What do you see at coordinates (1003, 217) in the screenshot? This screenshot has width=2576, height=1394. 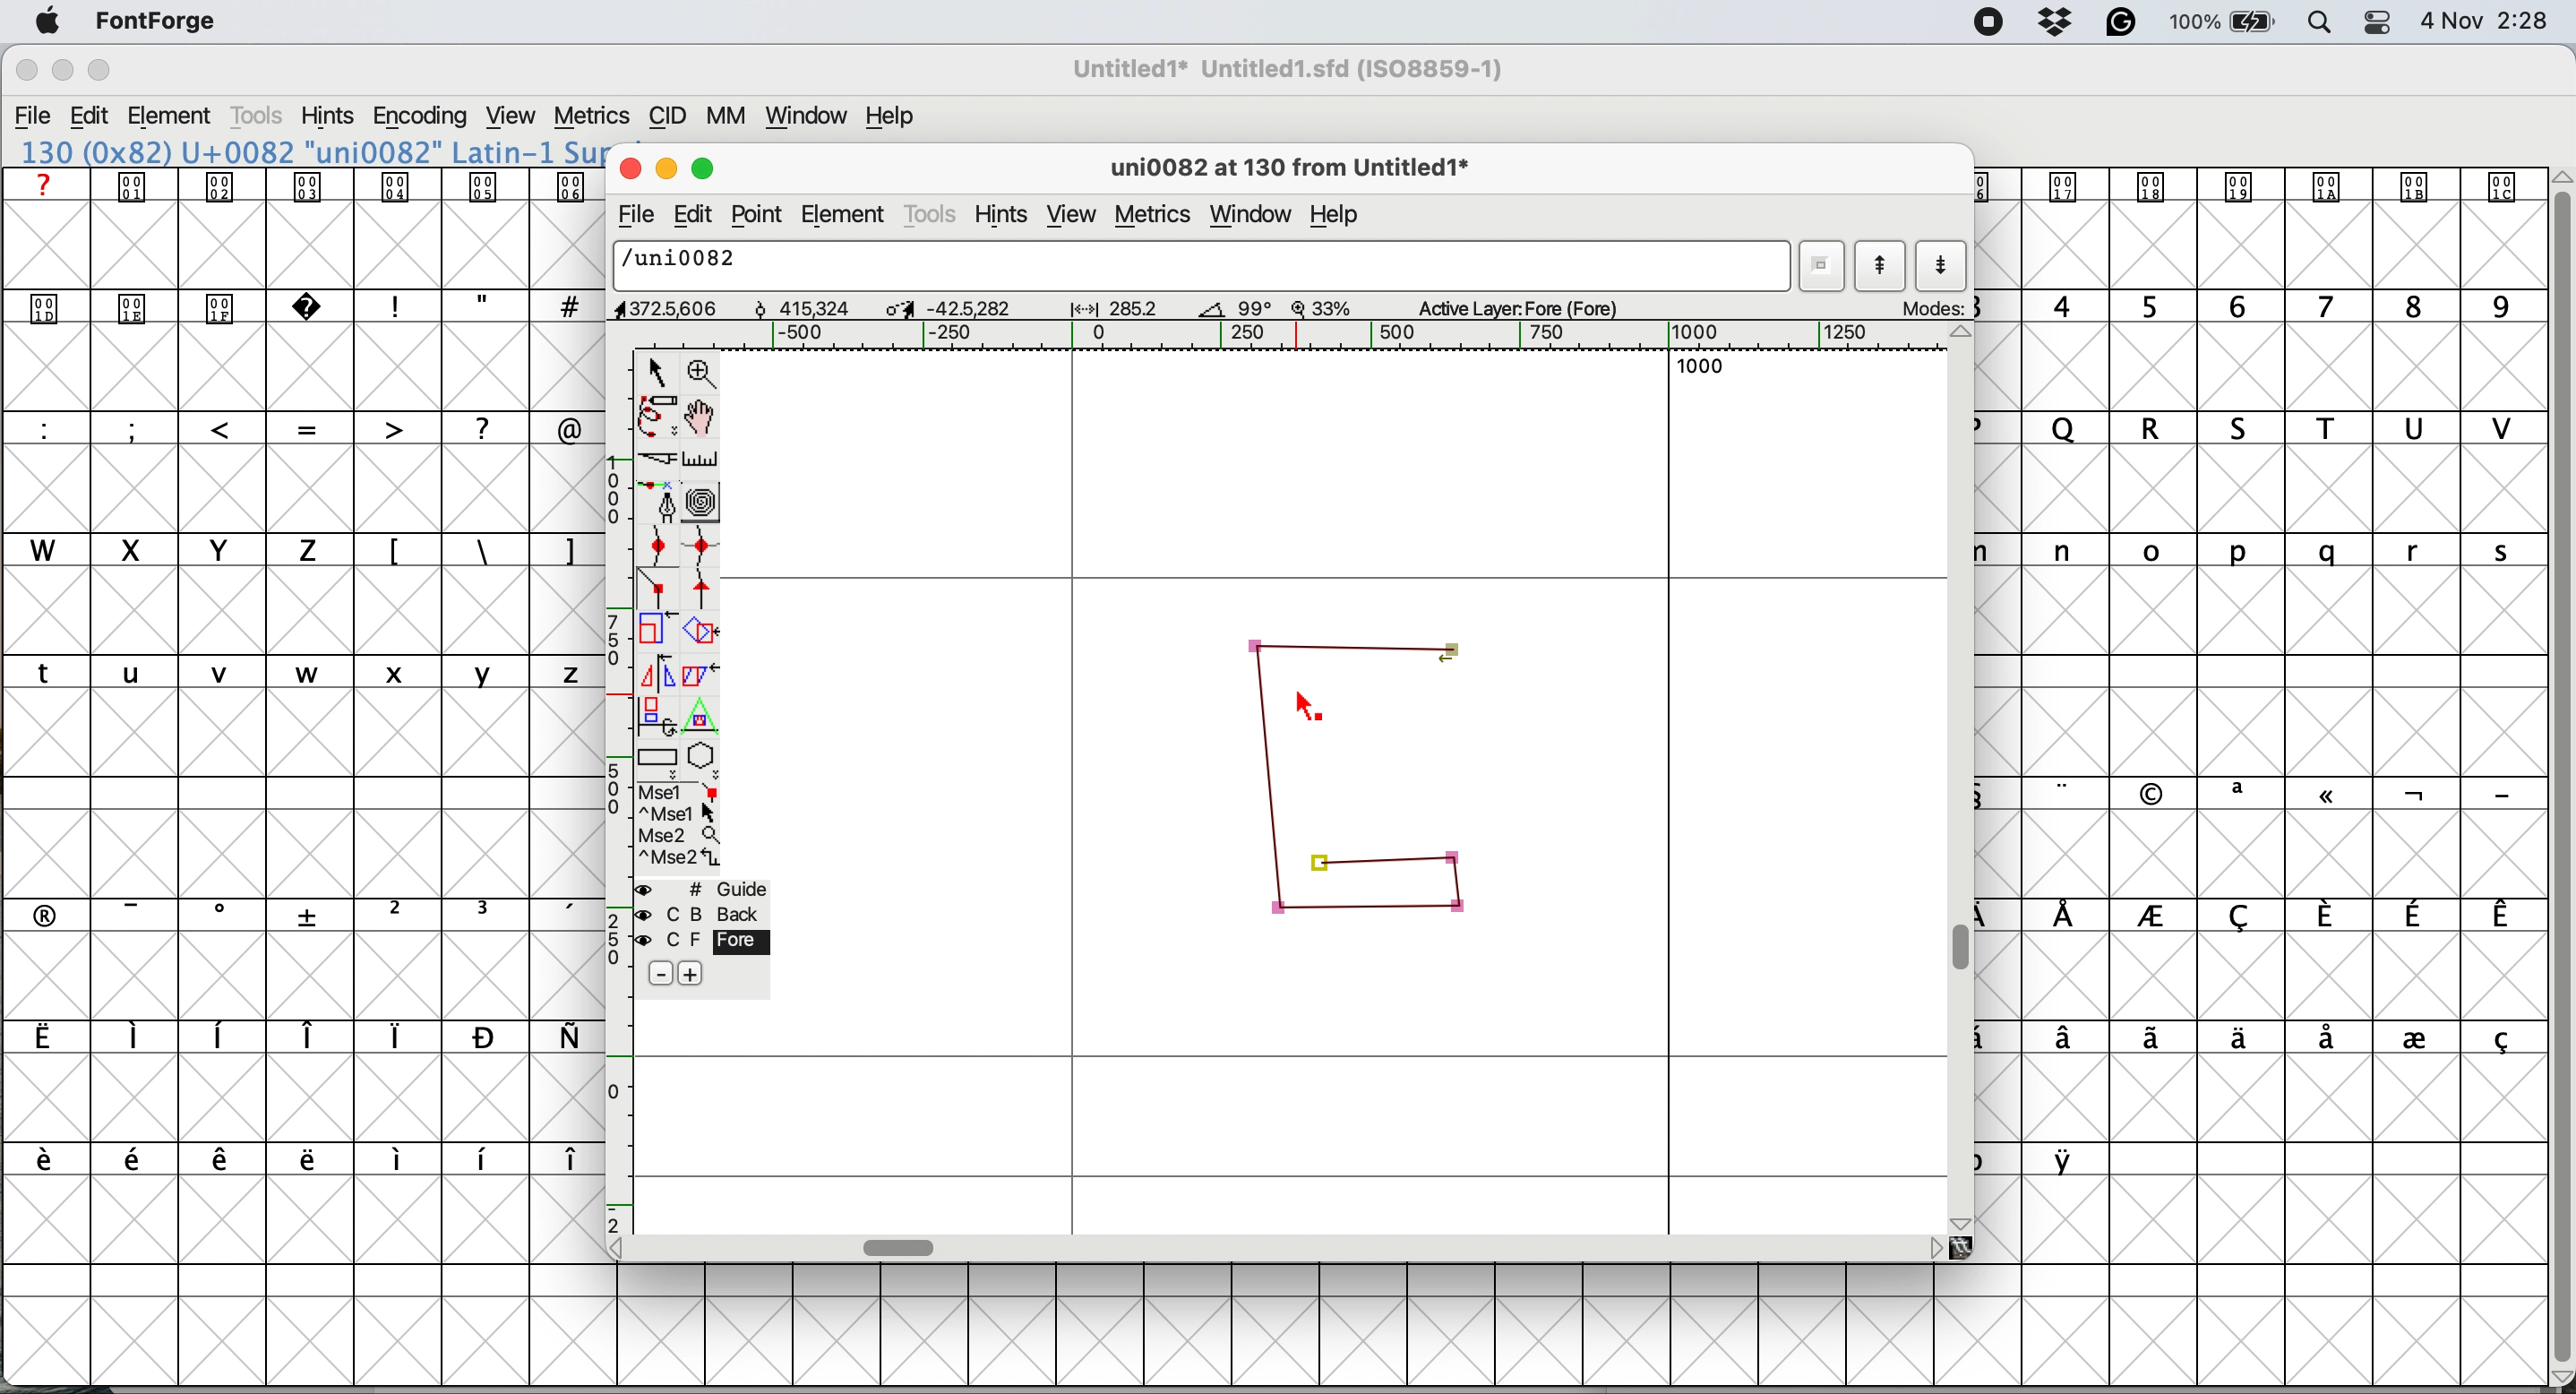 I see `hints` at bounding box center [1003, 217].